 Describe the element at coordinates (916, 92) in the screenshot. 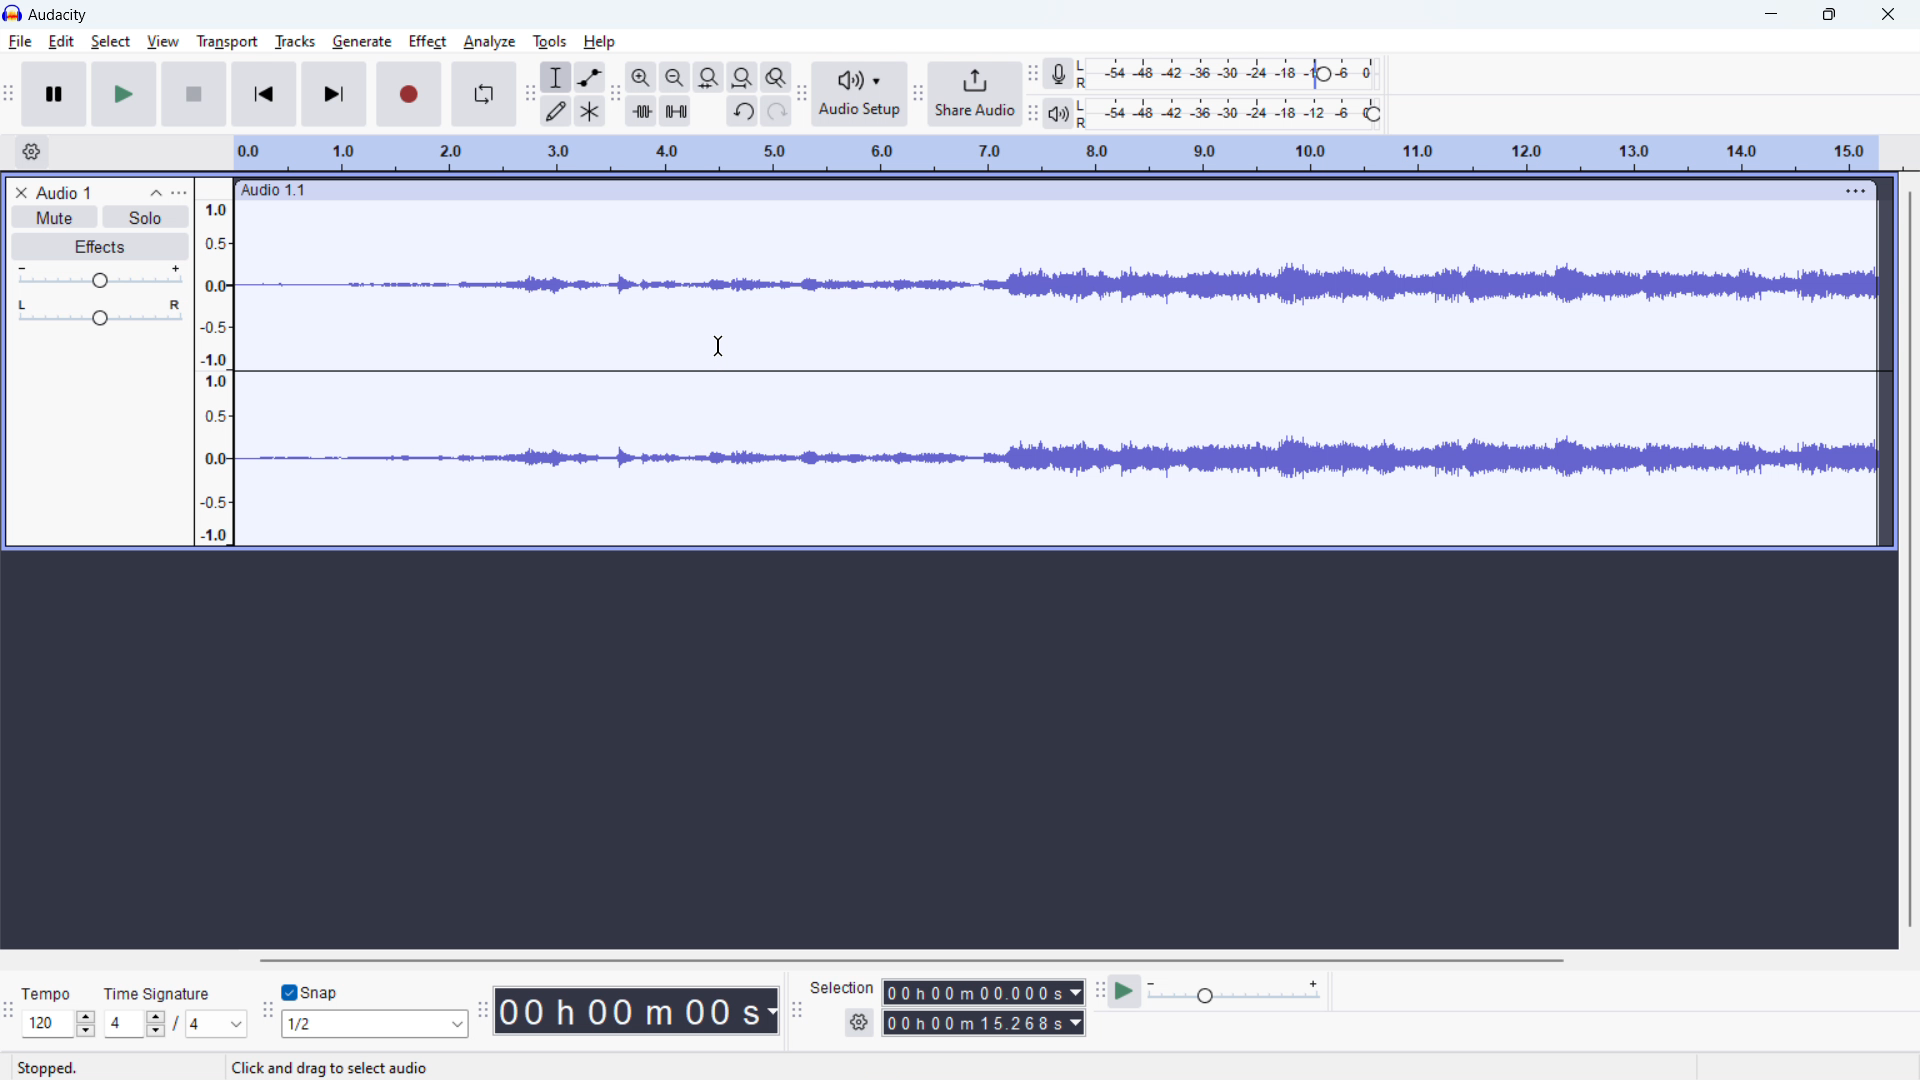

I see `share audio toolbar` at that location.